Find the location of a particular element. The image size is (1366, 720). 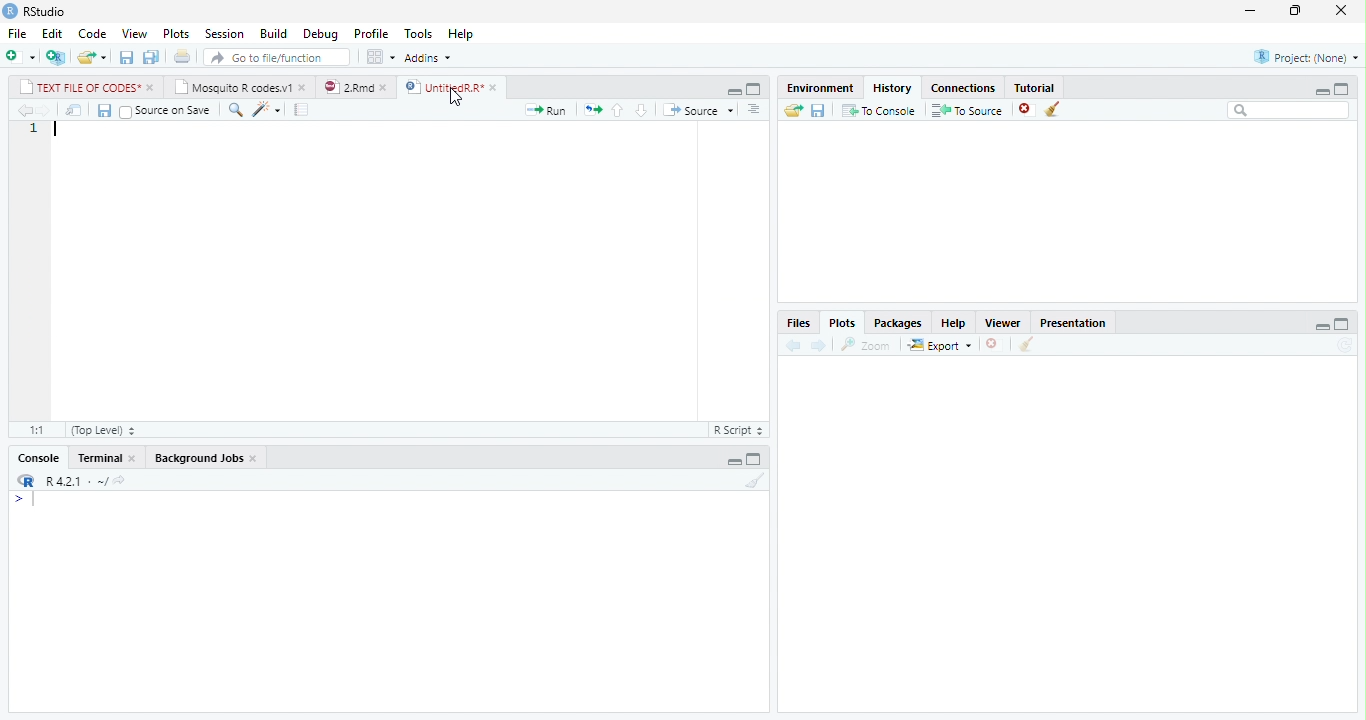

Top Level is located at coordinates (103, 430).